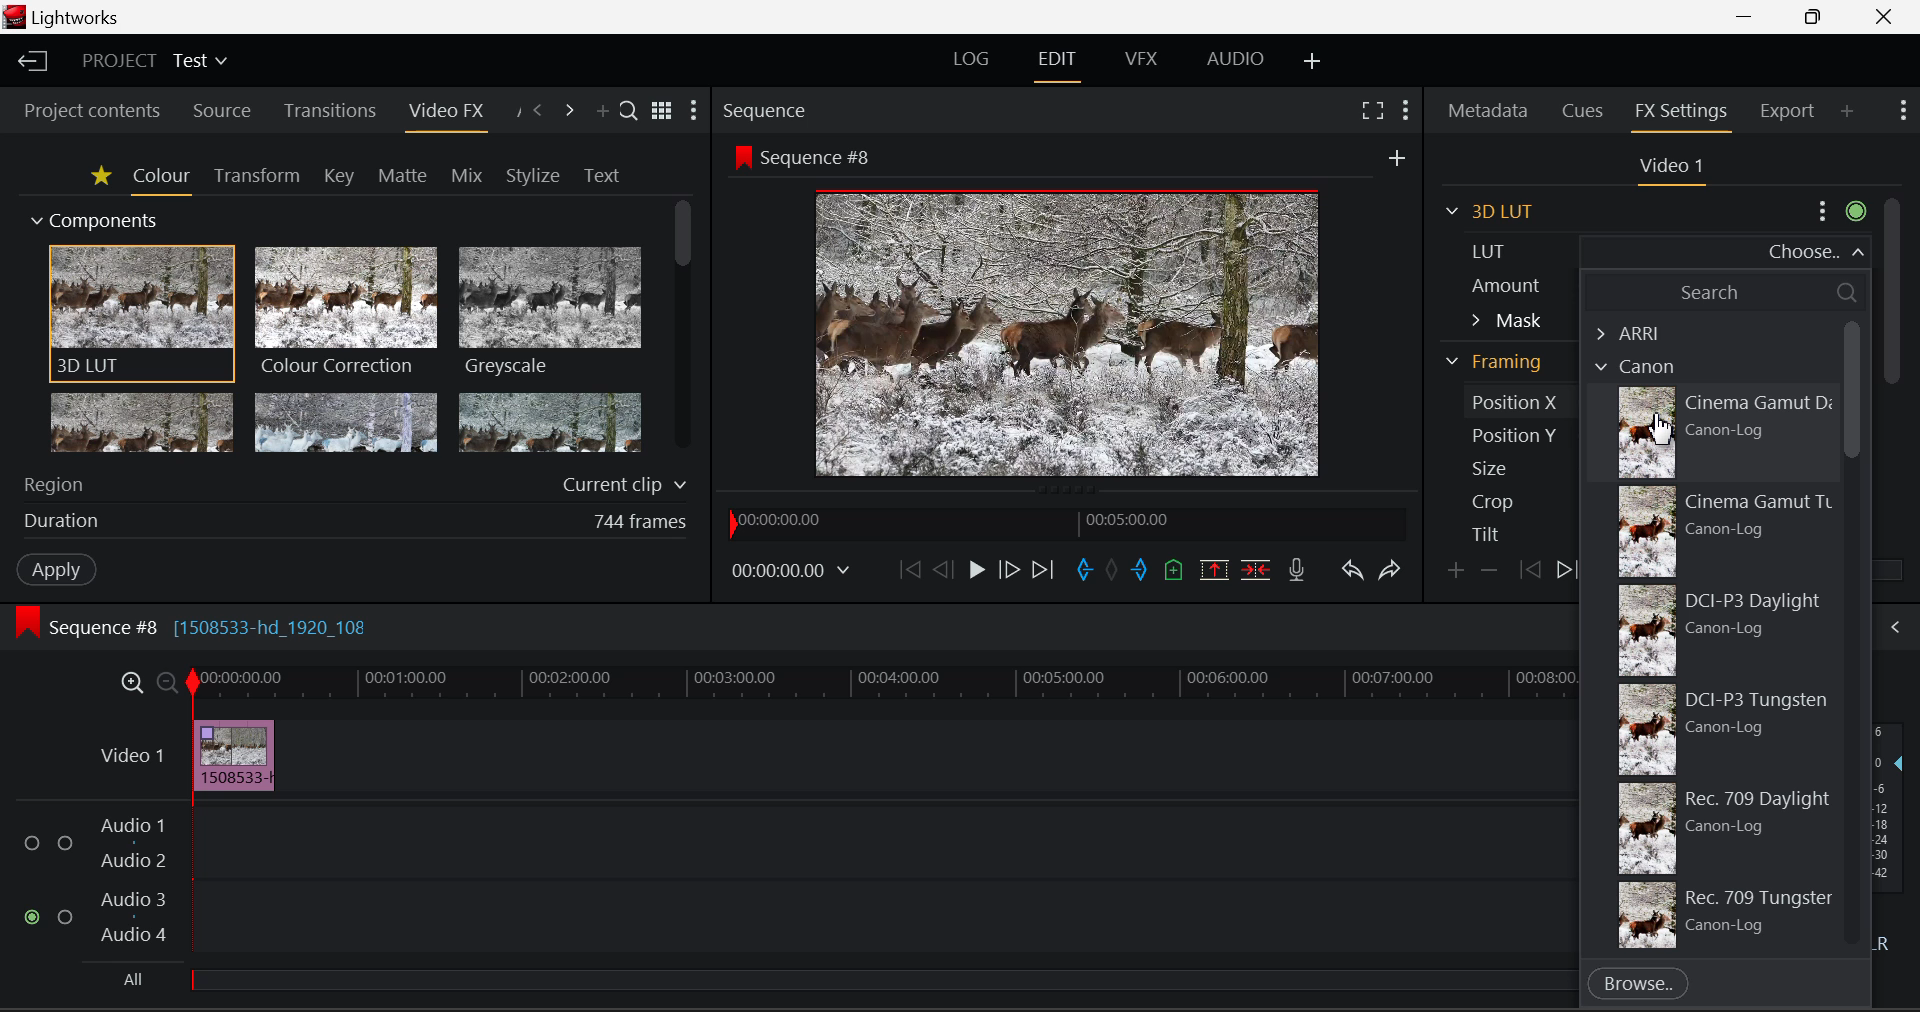 The width and height of the screenshot is (1920, 1012). What do you see at coordinates (1656, 332) in the screenshot?
I see `ARRI` at bounding box center [1656, 332].